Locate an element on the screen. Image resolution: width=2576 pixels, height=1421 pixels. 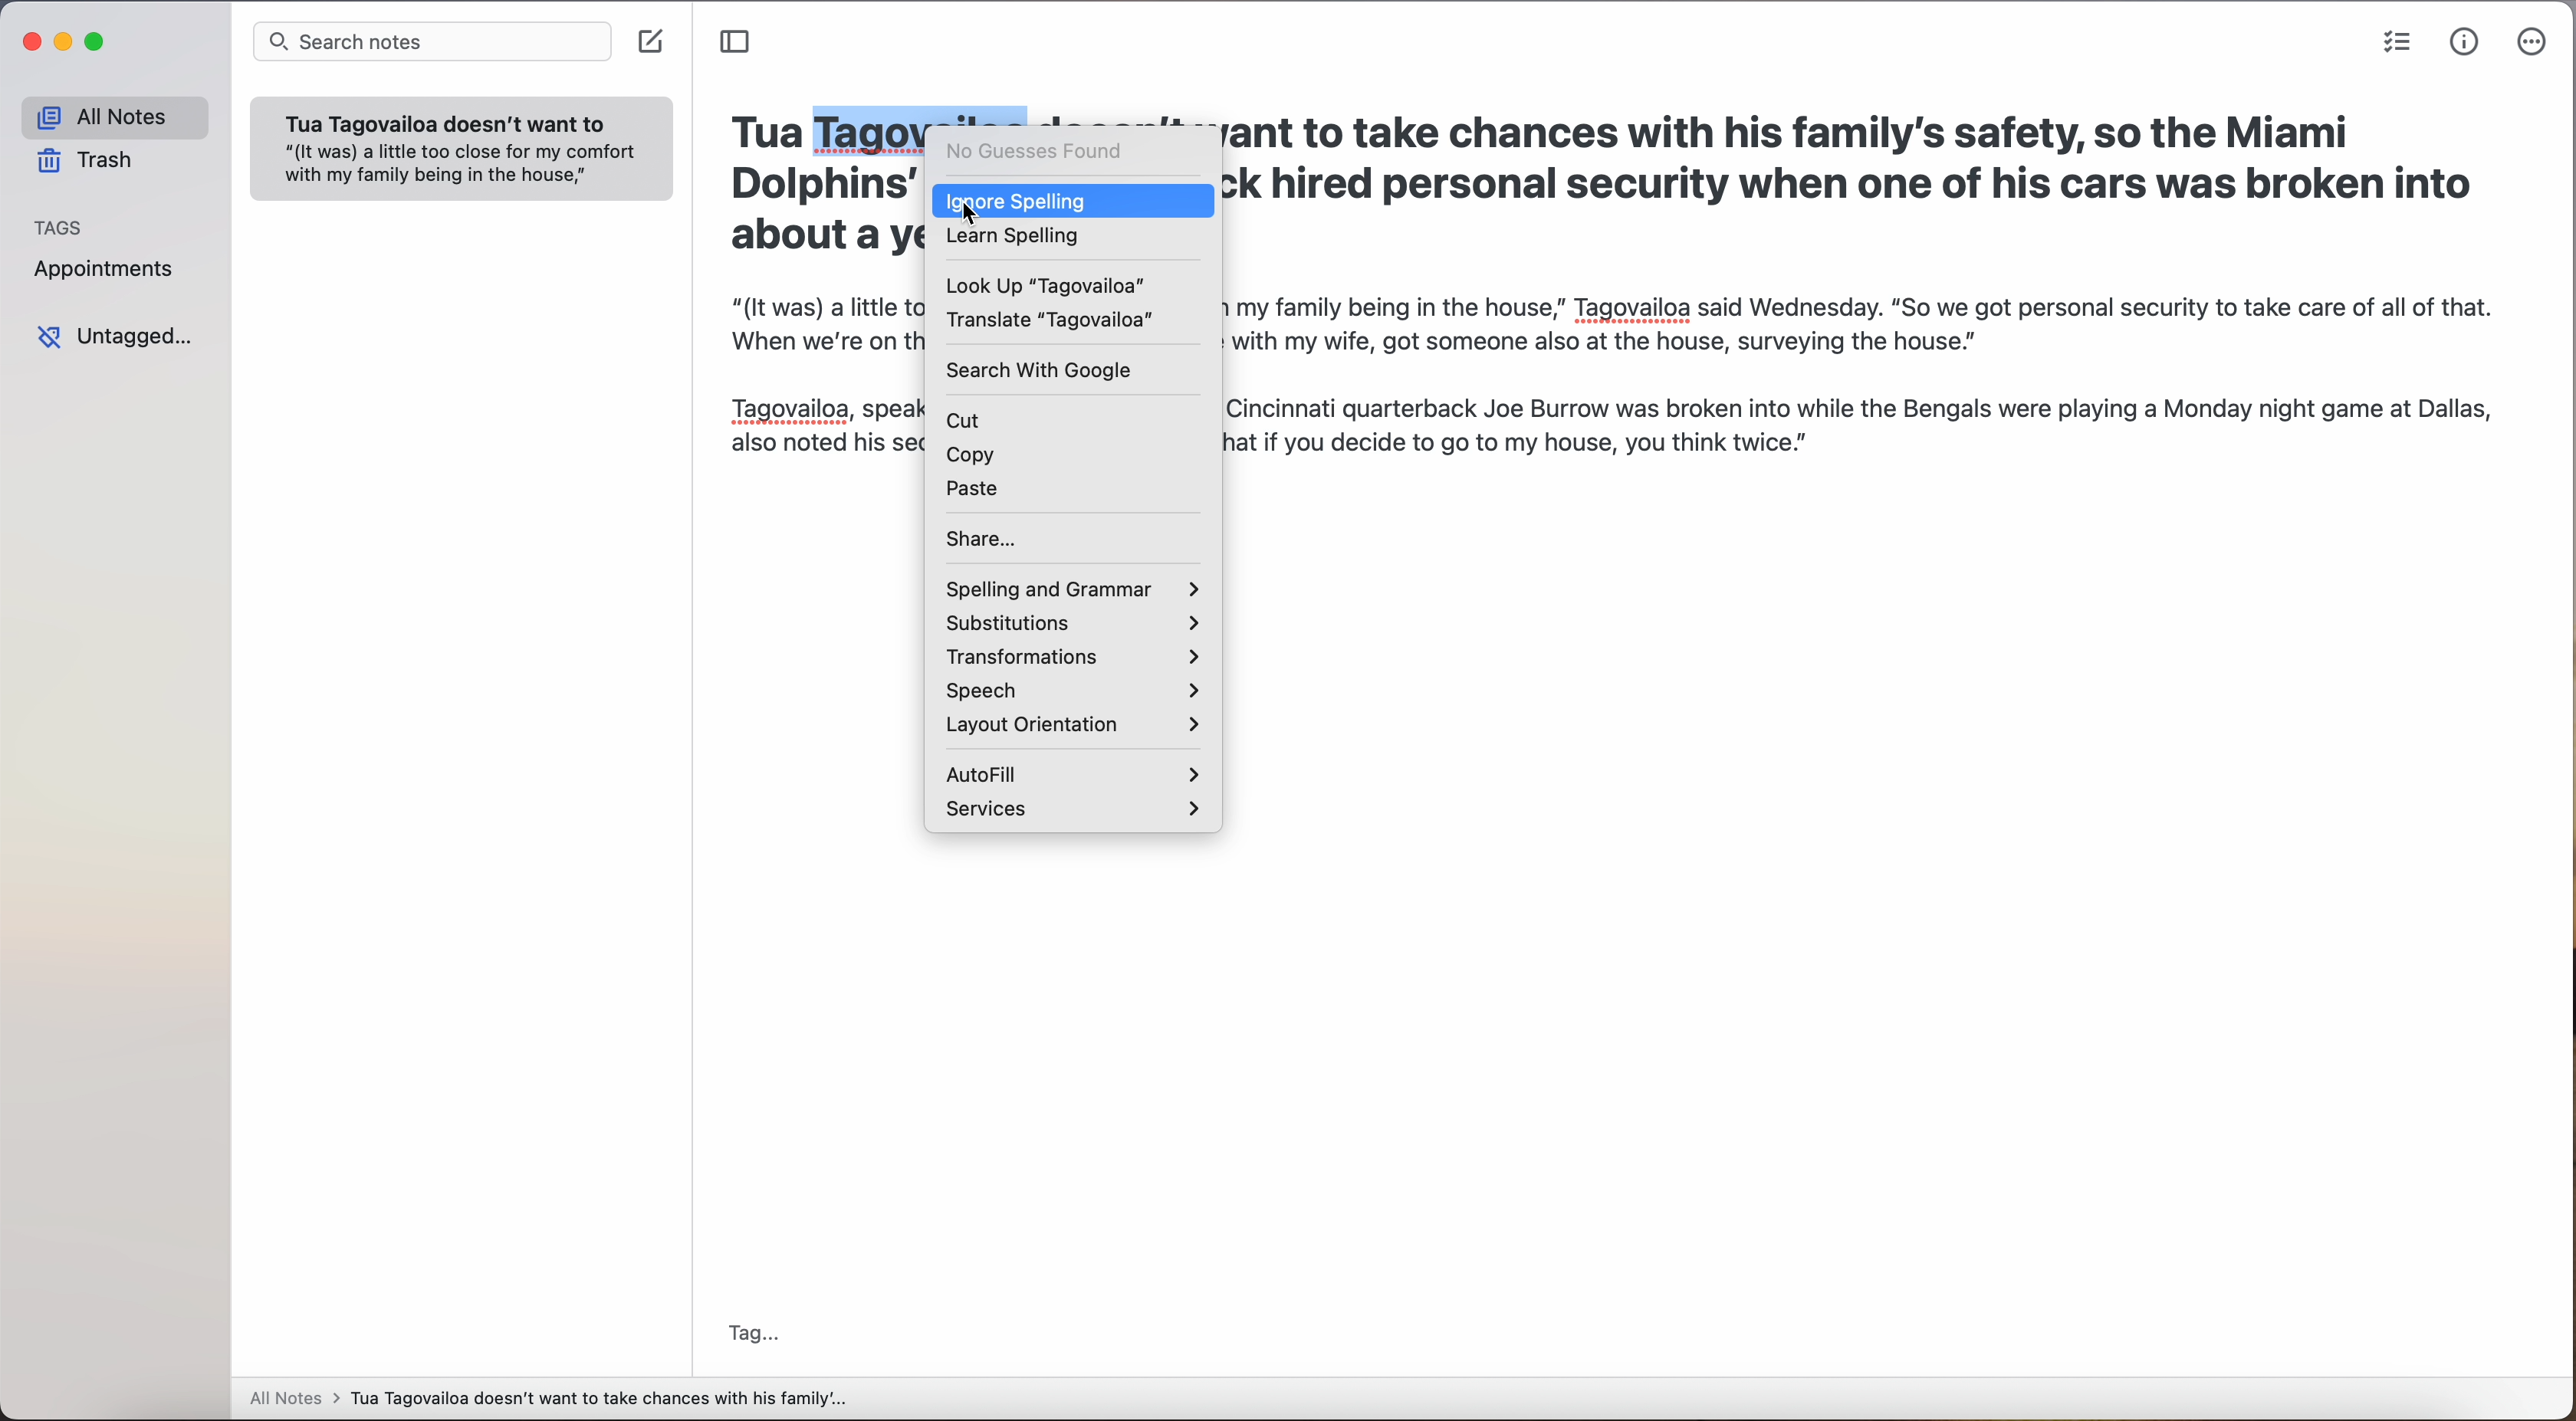
create note is located at coordinates (650, 44).